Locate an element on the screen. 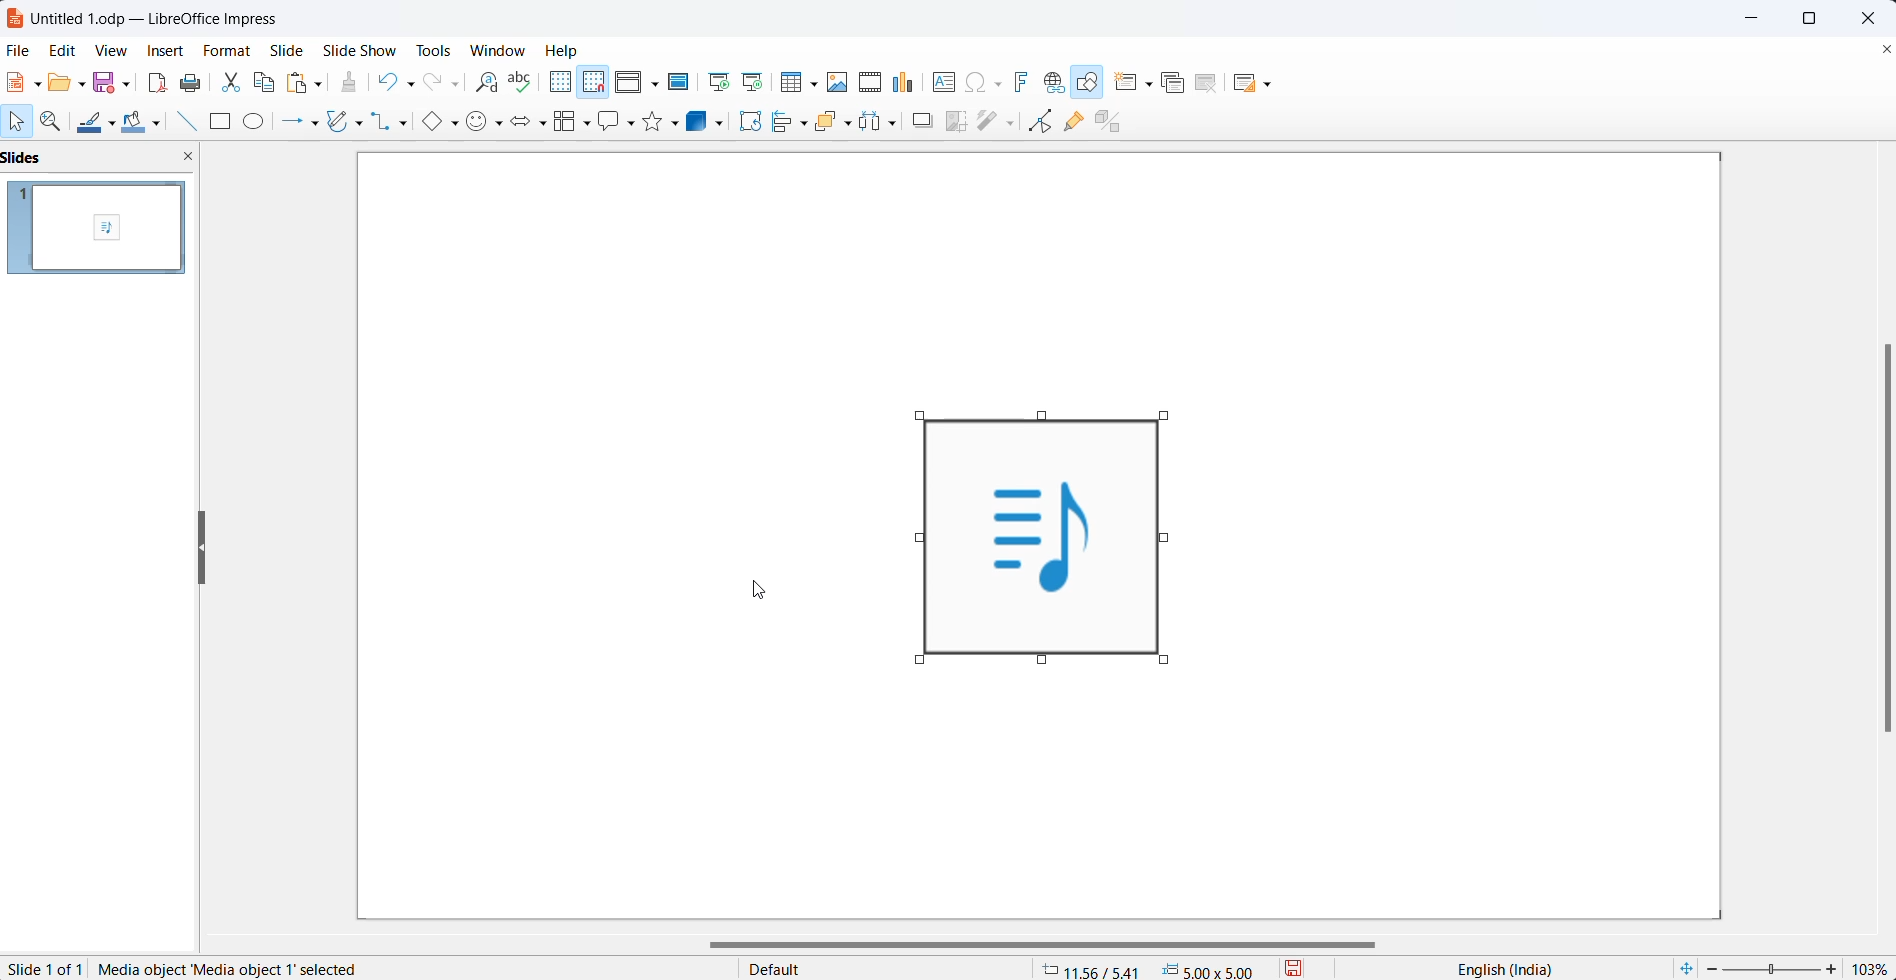 The height and width of the screenshot is (980, 1896). export as pdf is located at coordinates (158, 83).